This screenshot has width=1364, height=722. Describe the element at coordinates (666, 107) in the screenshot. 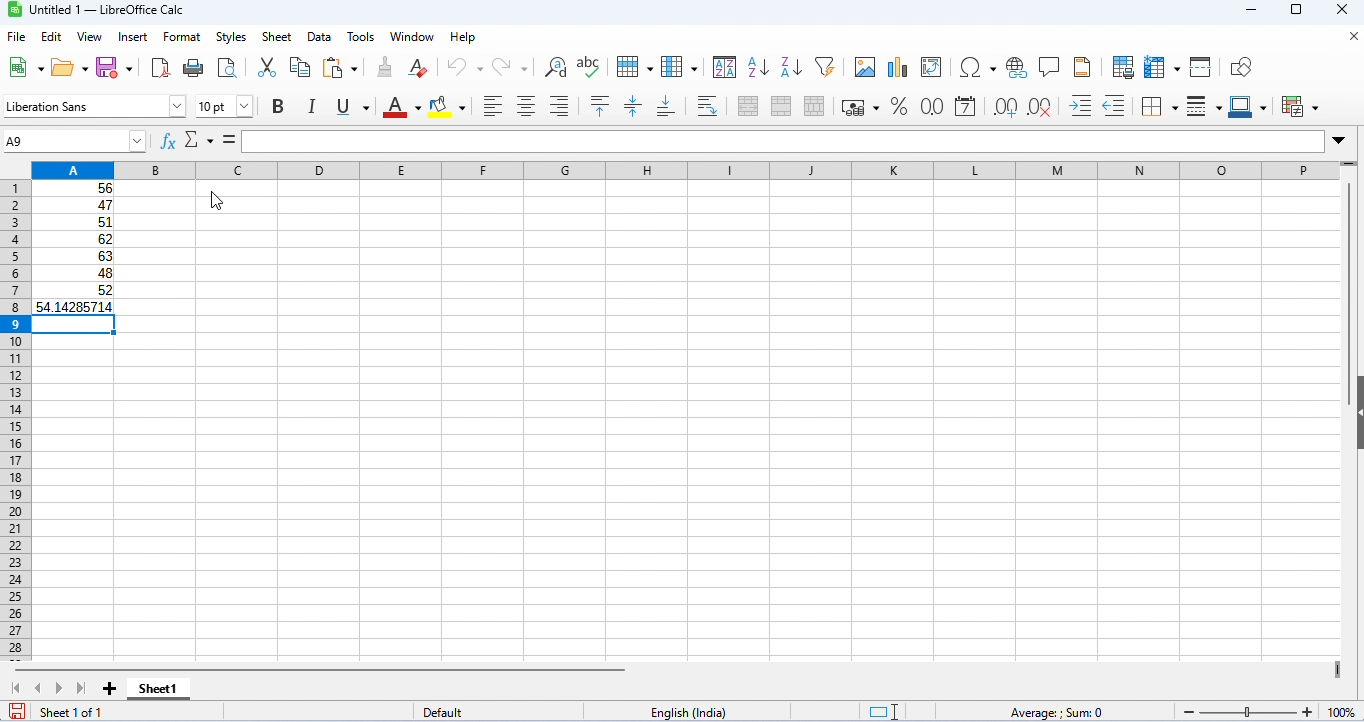

I see `lign bottom` at that location.